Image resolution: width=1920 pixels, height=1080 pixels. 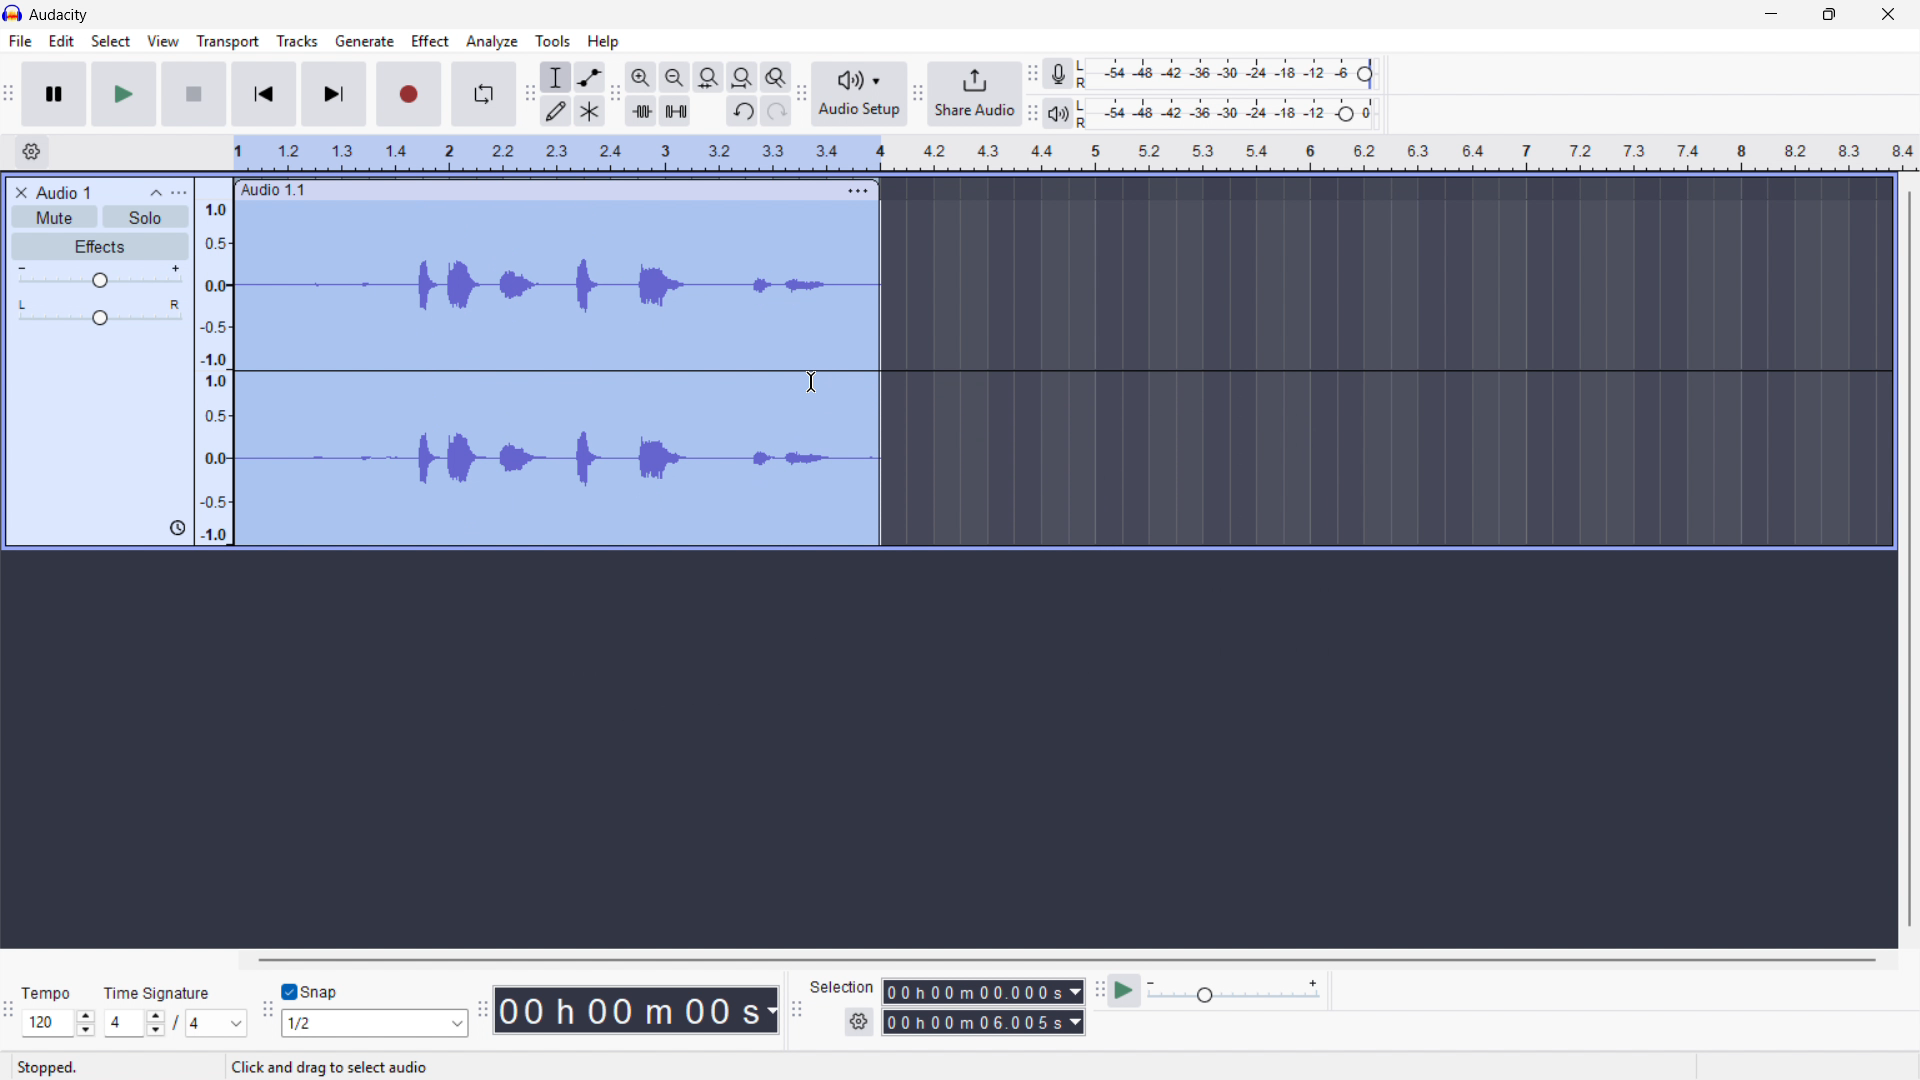 What do you see at coordinates (797, 1010) in the screenshot?
I see `selection toolbar` at bounding box center [797, 1010].